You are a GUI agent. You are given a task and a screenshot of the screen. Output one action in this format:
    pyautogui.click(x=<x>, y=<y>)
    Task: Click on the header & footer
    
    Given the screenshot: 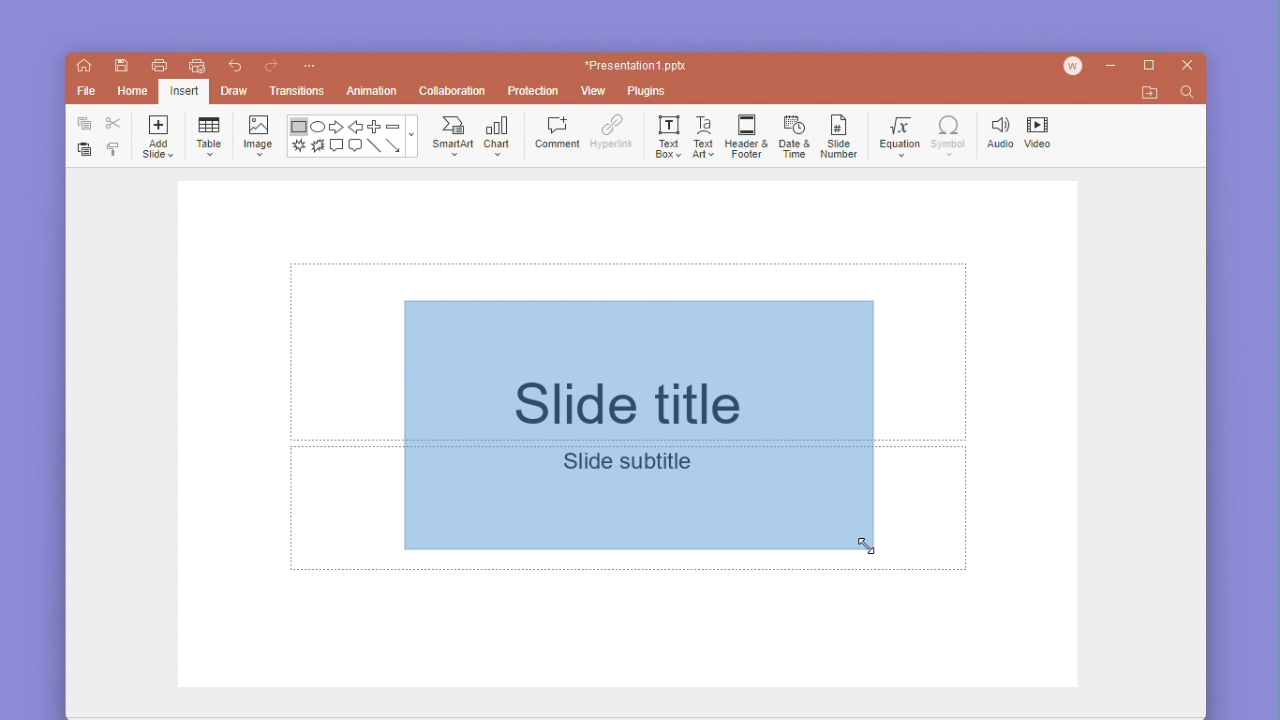 What is the action you would take?
    pyautogui.click(x=745, y=135)
    